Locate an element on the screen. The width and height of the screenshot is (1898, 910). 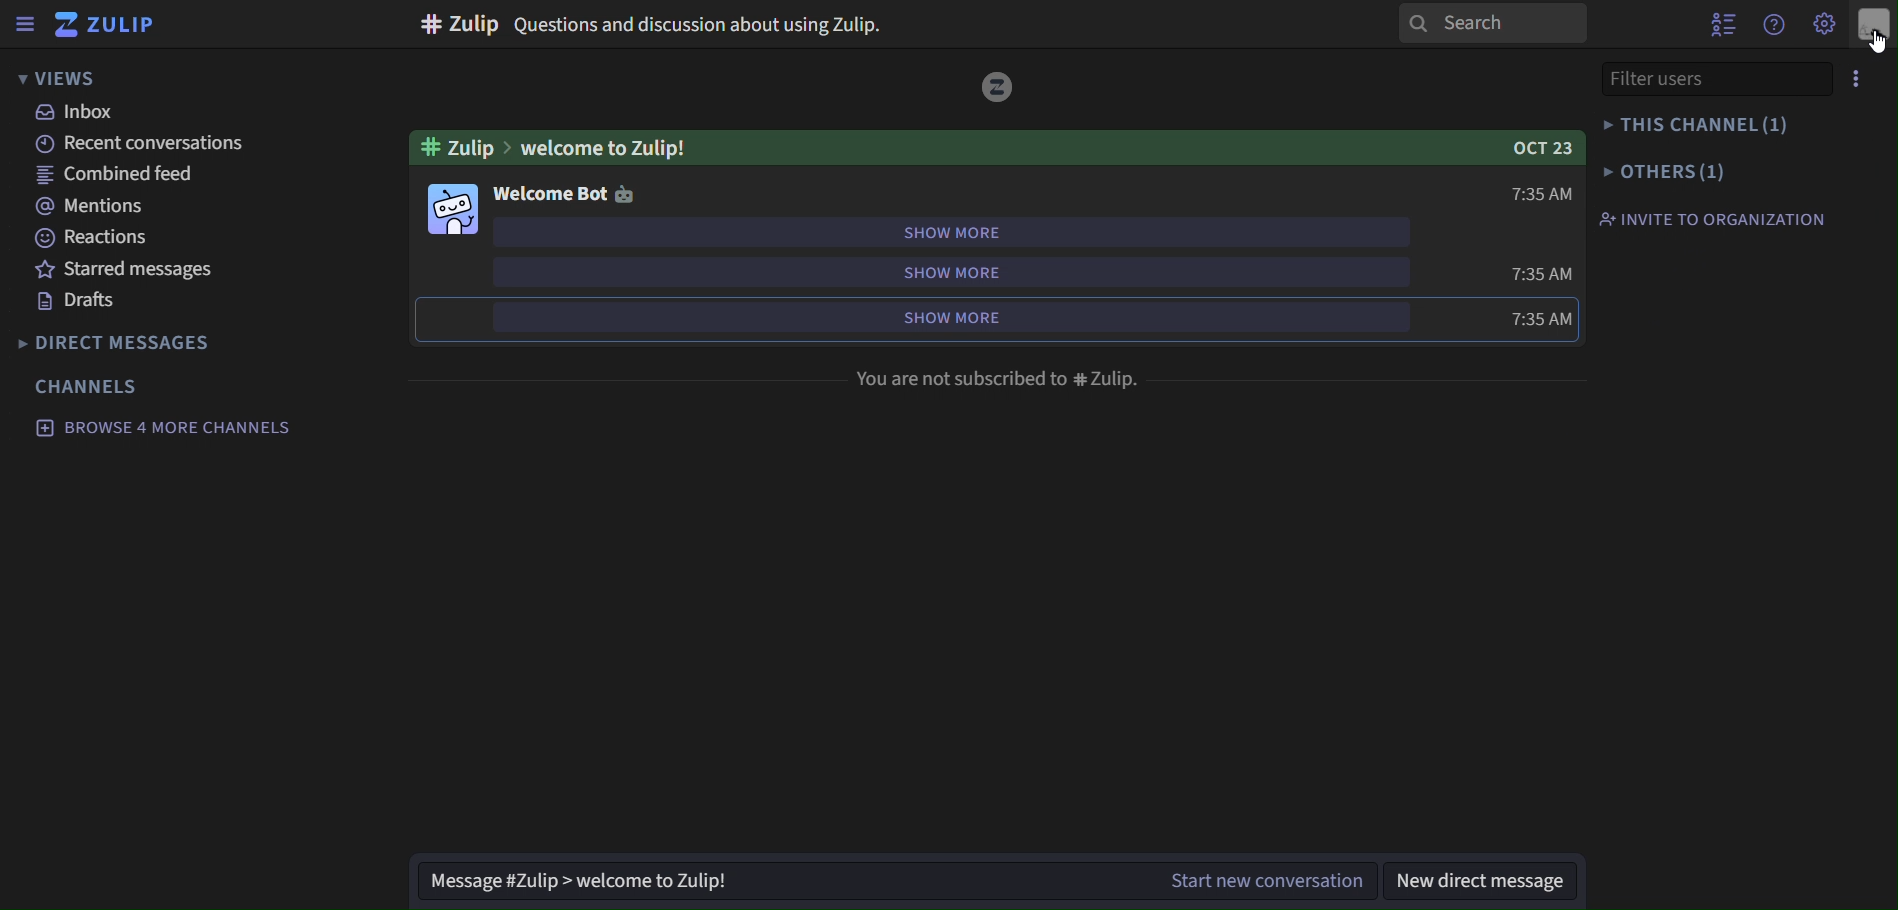
7:35 AM is located at coordinates (1539, 274).